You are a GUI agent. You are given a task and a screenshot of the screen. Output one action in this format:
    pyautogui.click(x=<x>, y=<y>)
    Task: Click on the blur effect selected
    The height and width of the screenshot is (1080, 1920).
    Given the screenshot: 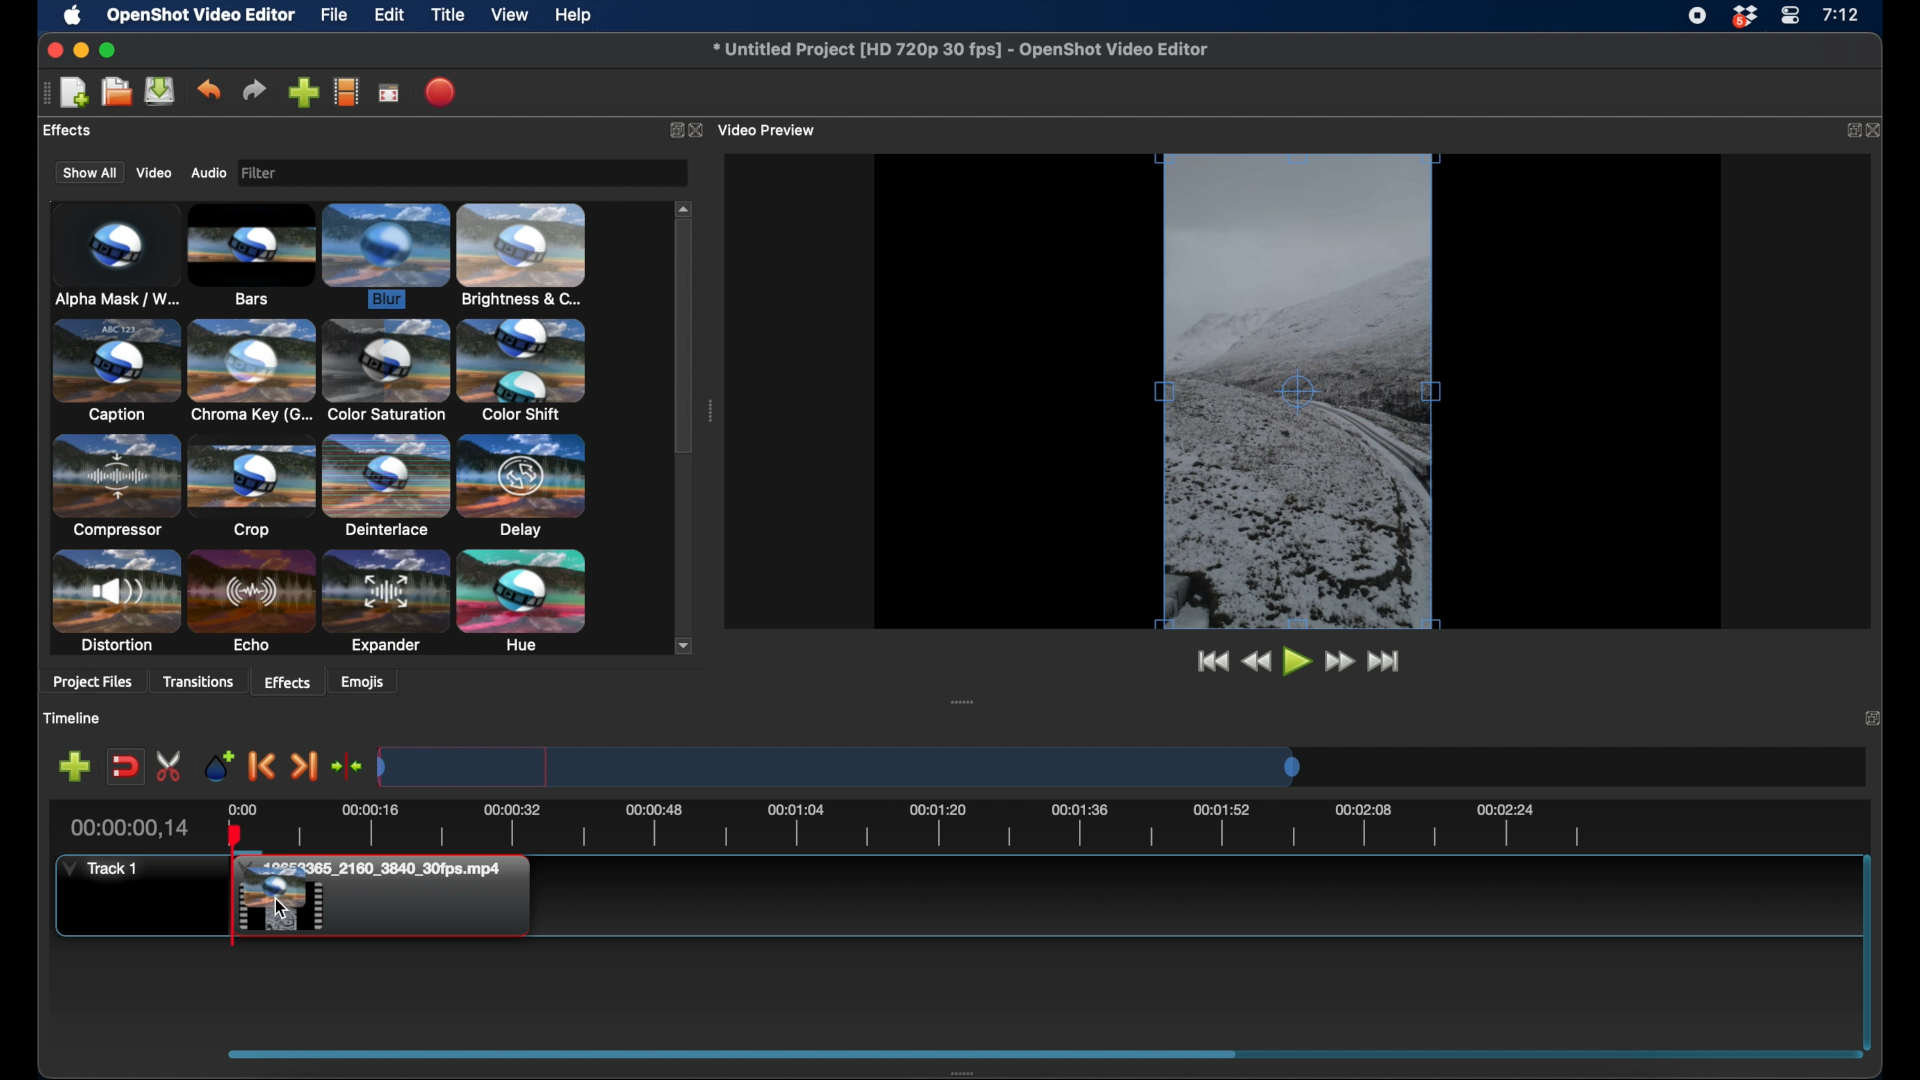 What is the action you would take?
    pyautogui.click(x=388, y=257)
    